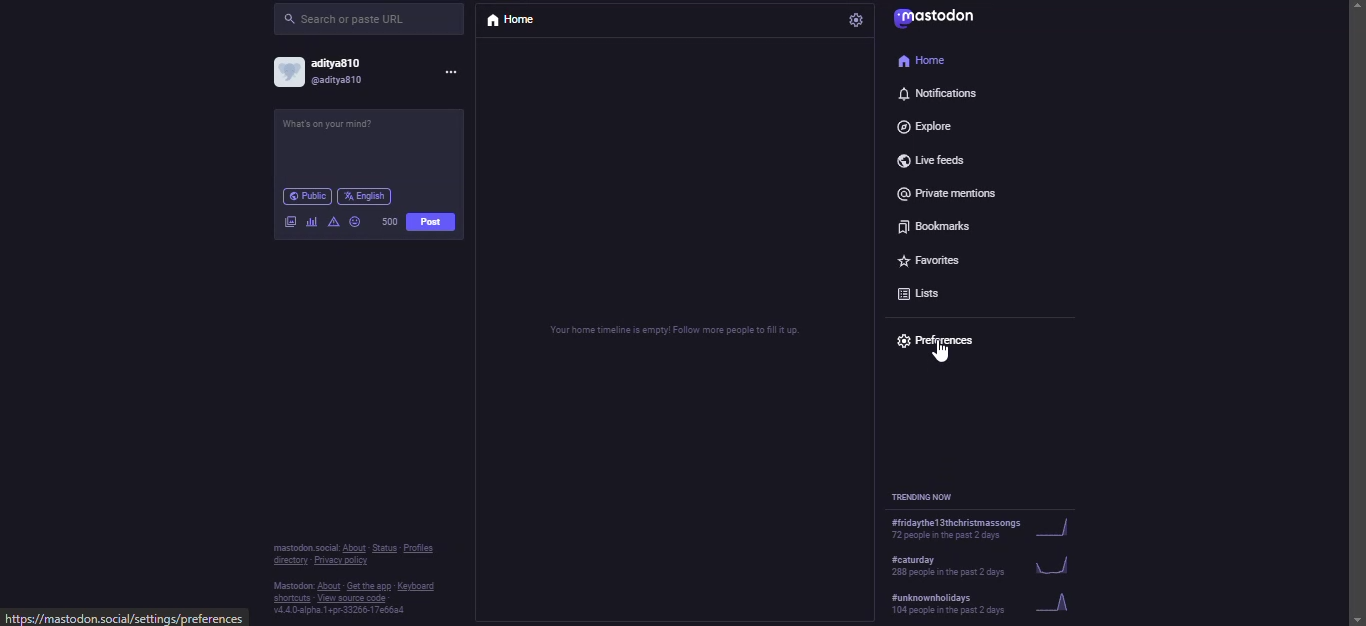 Image resolution: width=1366 pixels, height=626 pixels. What do you see at coordinates (306, 196) in the screenshot?
I see `public` at bounding box center [306, 196].